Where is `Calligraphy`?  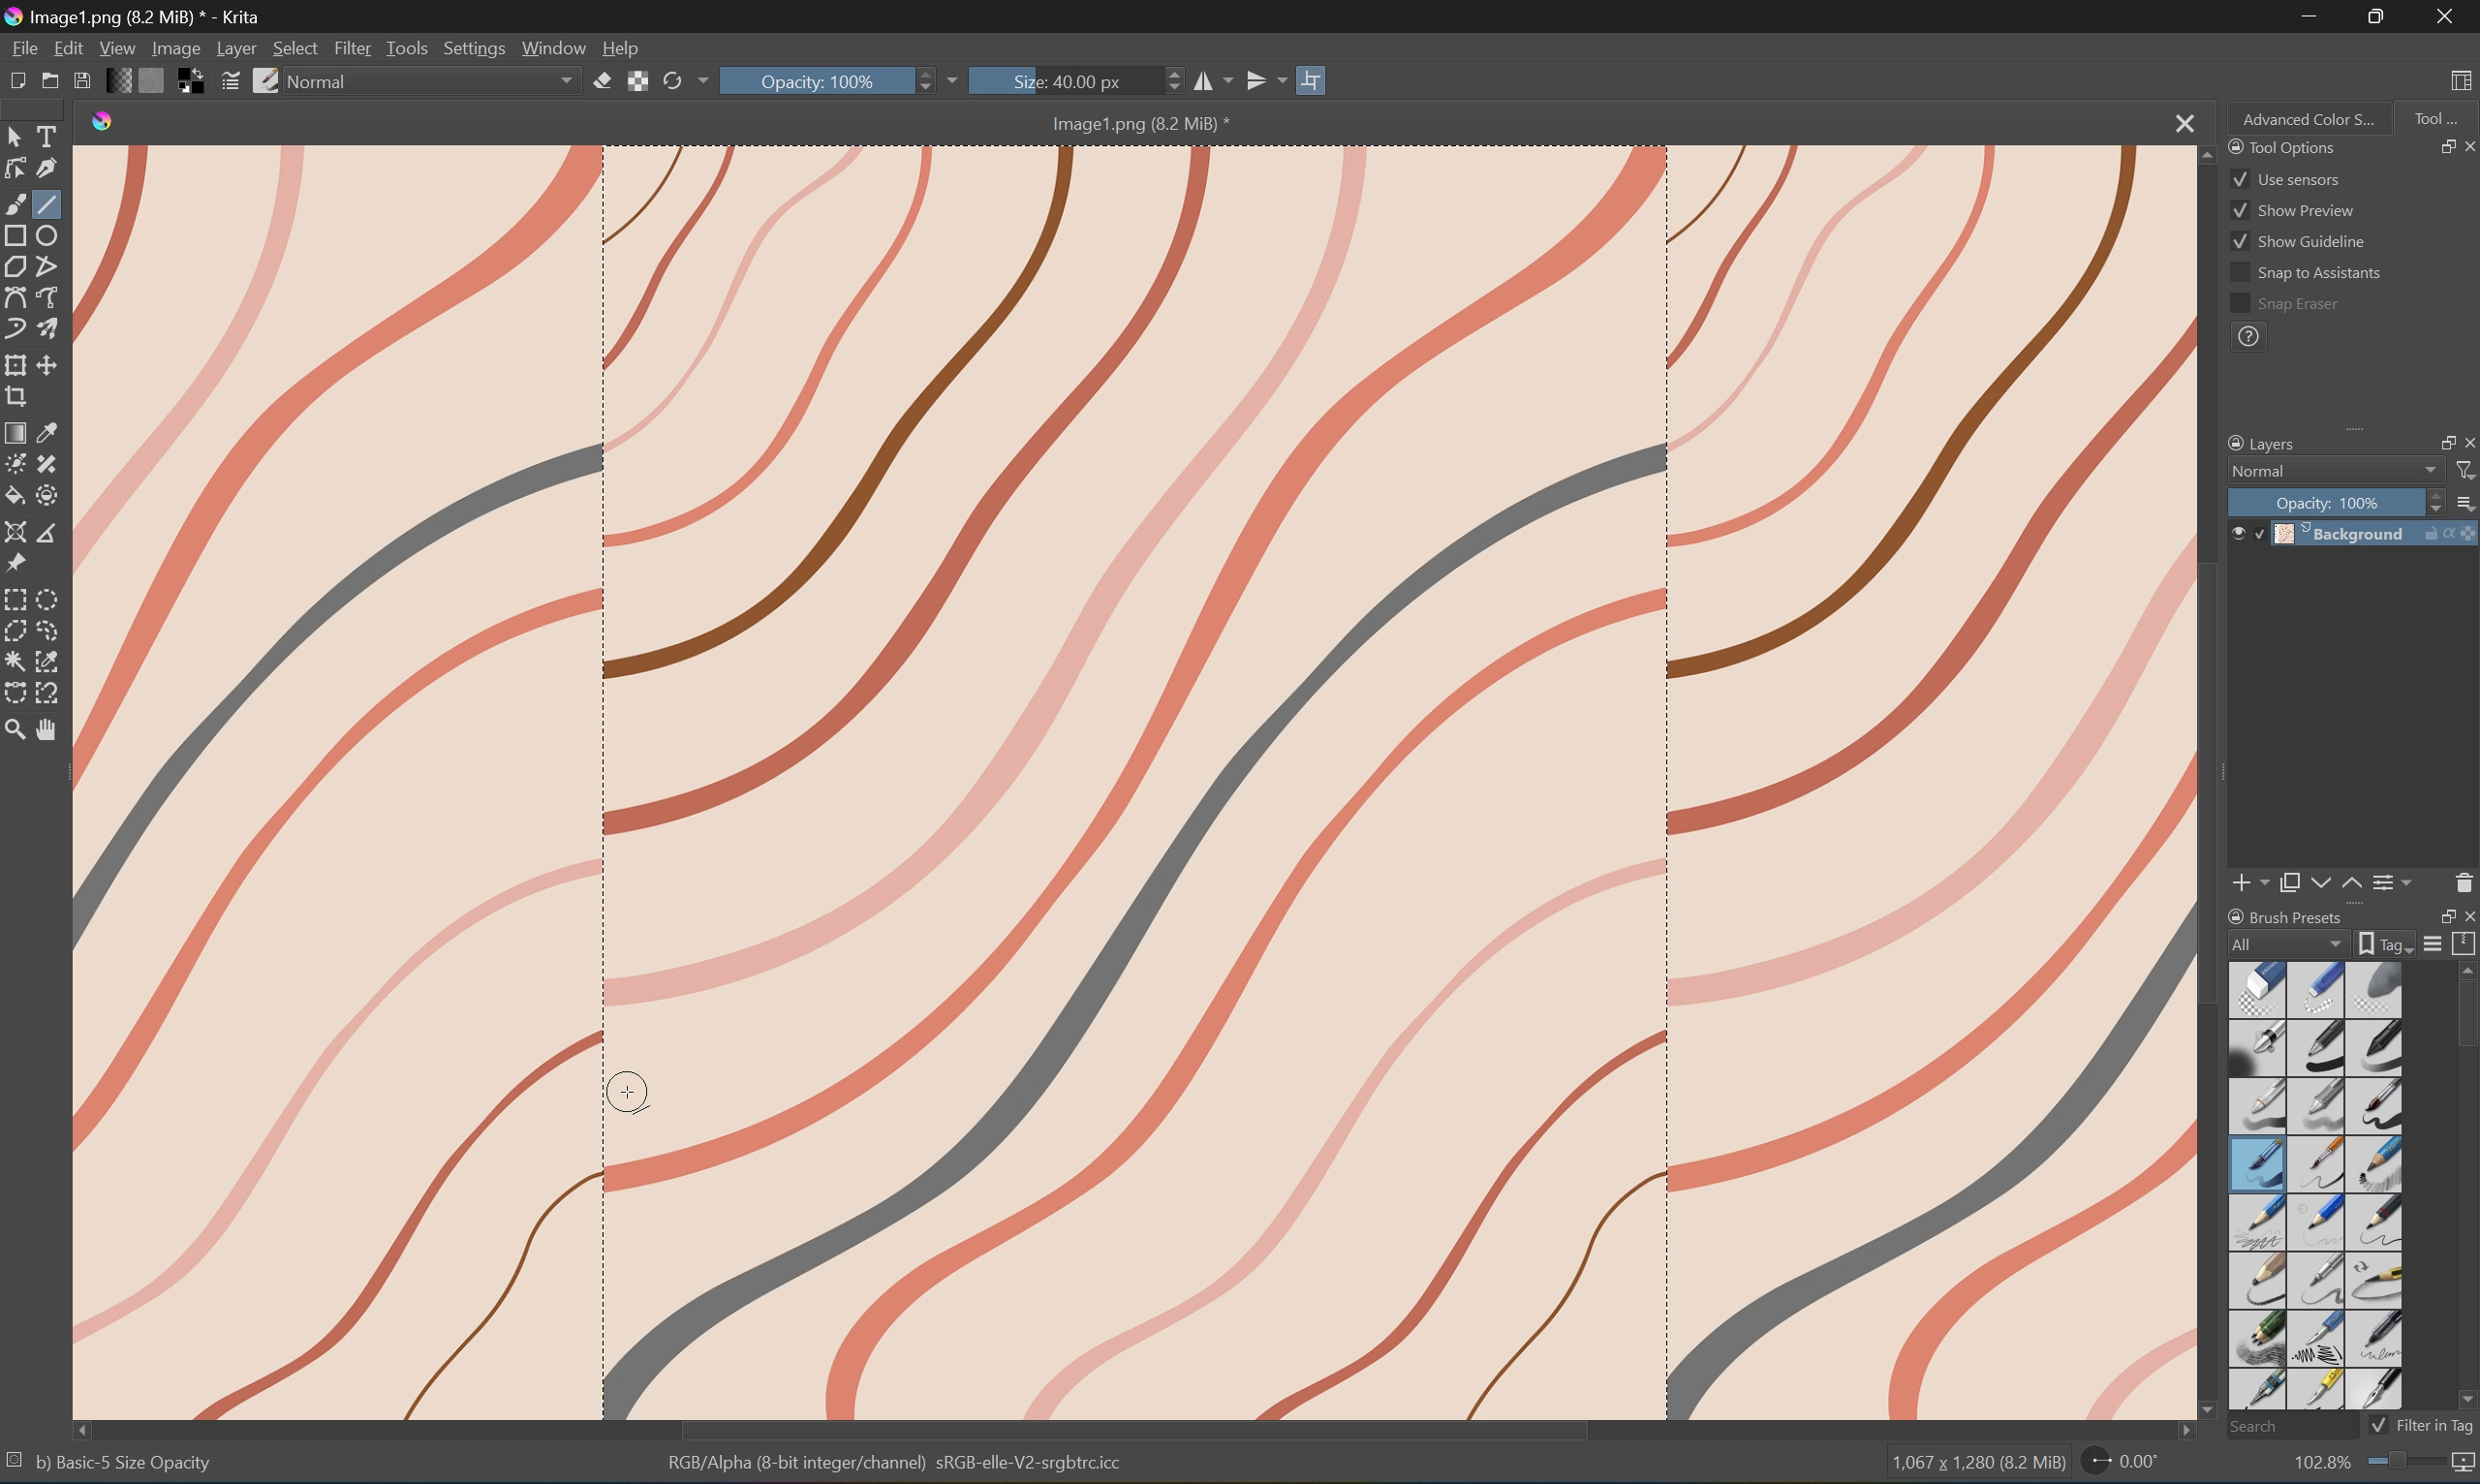
Calligraphy is located at coordinates (48, 167).